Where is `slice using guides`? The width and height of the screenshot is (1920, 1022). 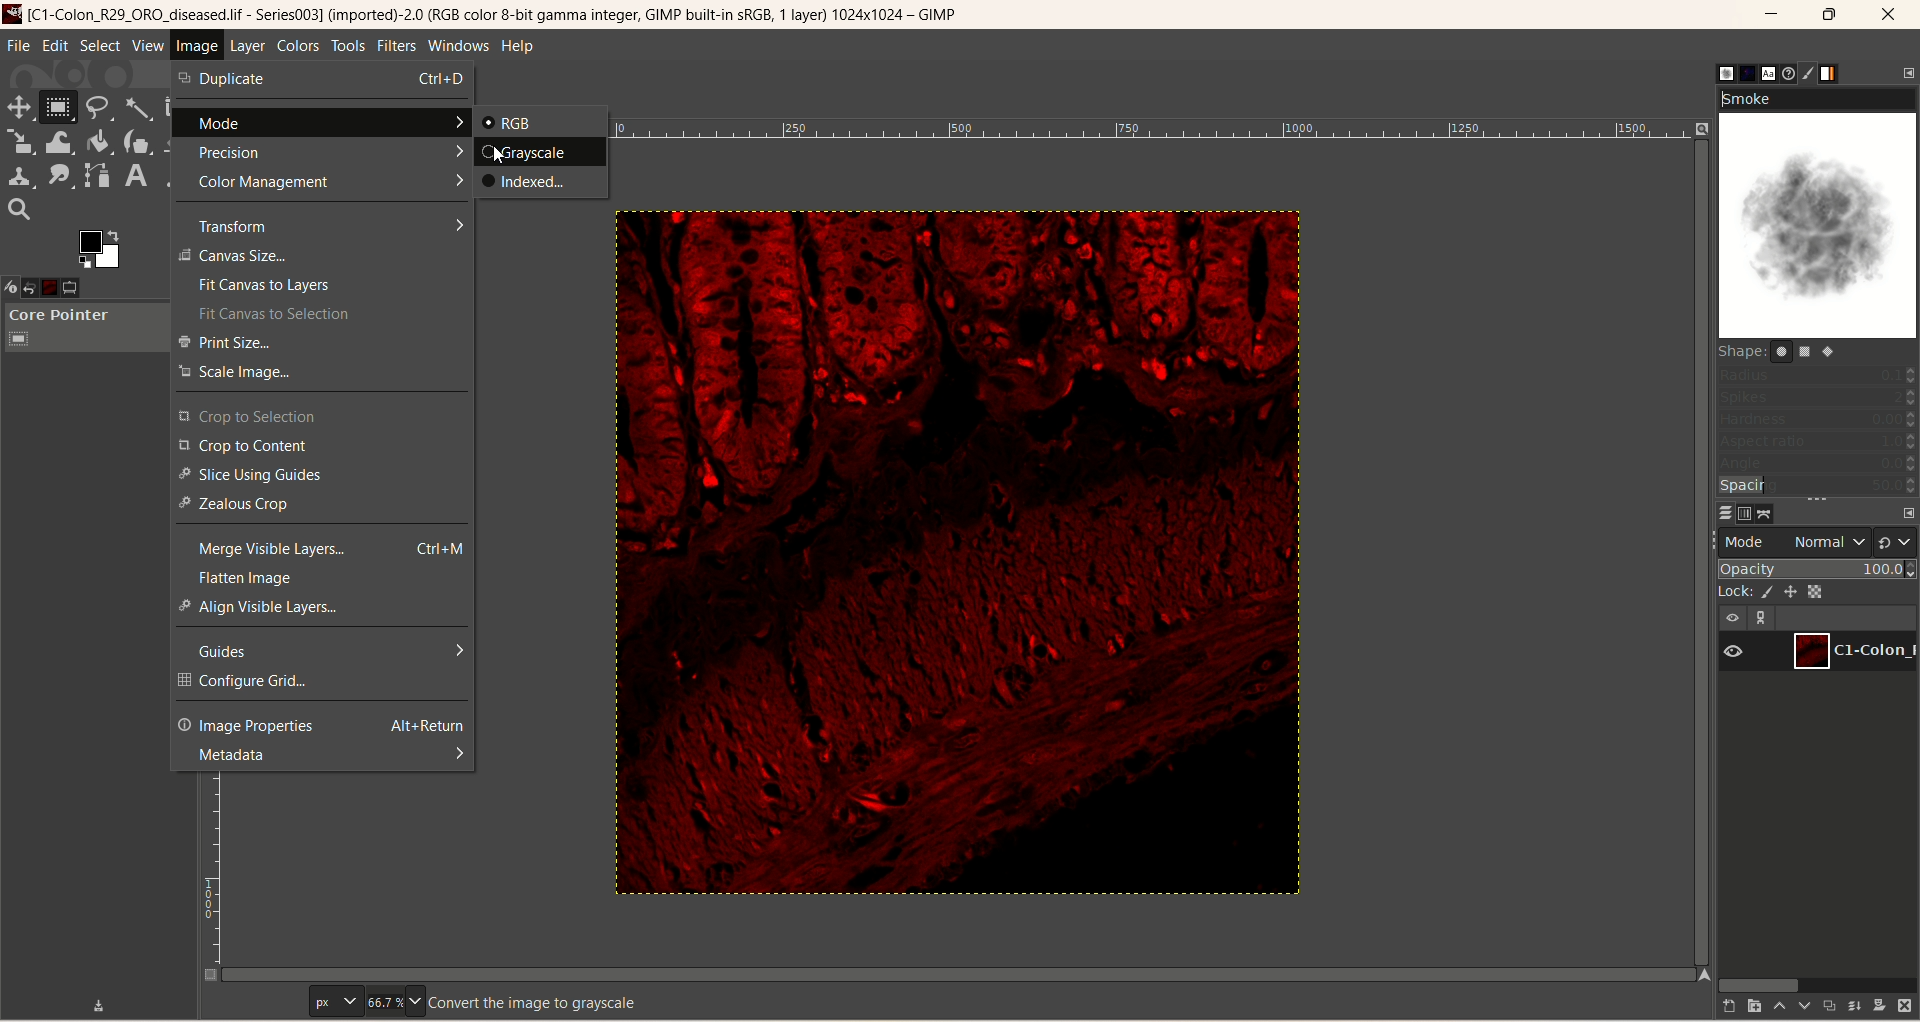 slice using guides is located at coordinates (321, 475).